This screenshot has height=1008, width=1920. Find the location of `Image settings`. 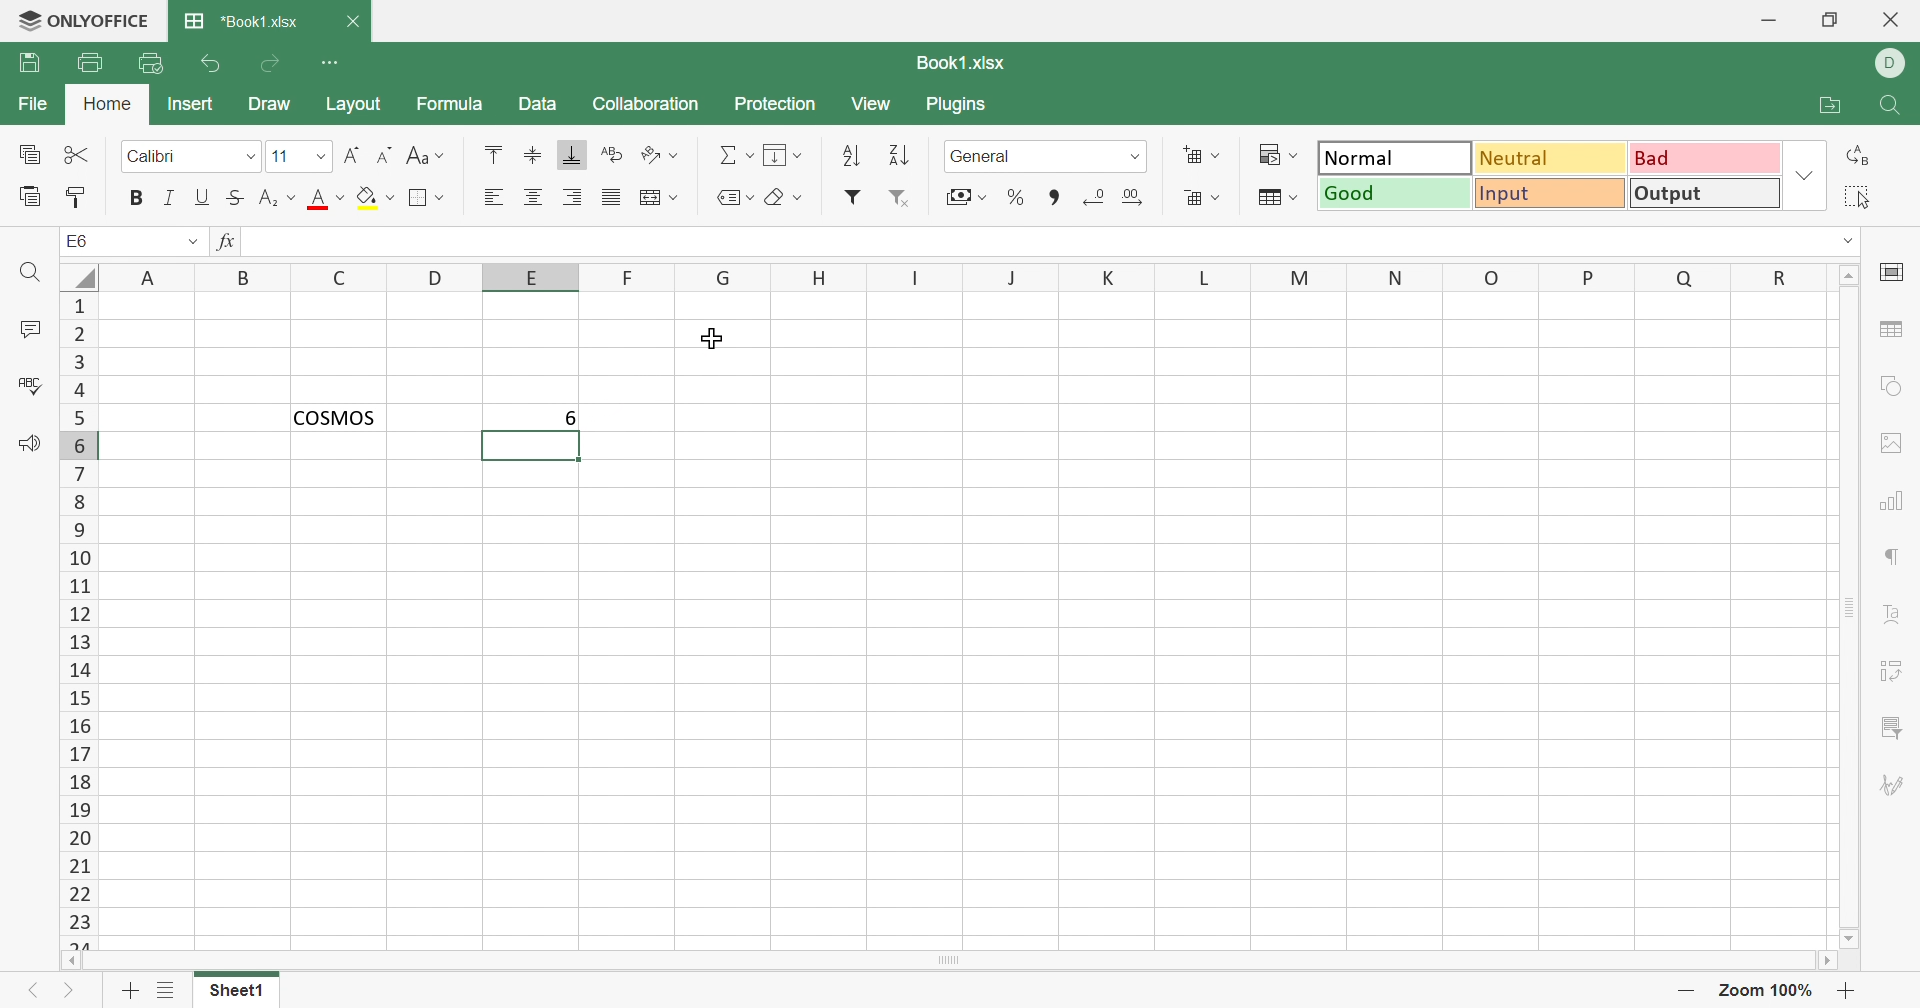

Image settings is located at coordinates (1891, 444).